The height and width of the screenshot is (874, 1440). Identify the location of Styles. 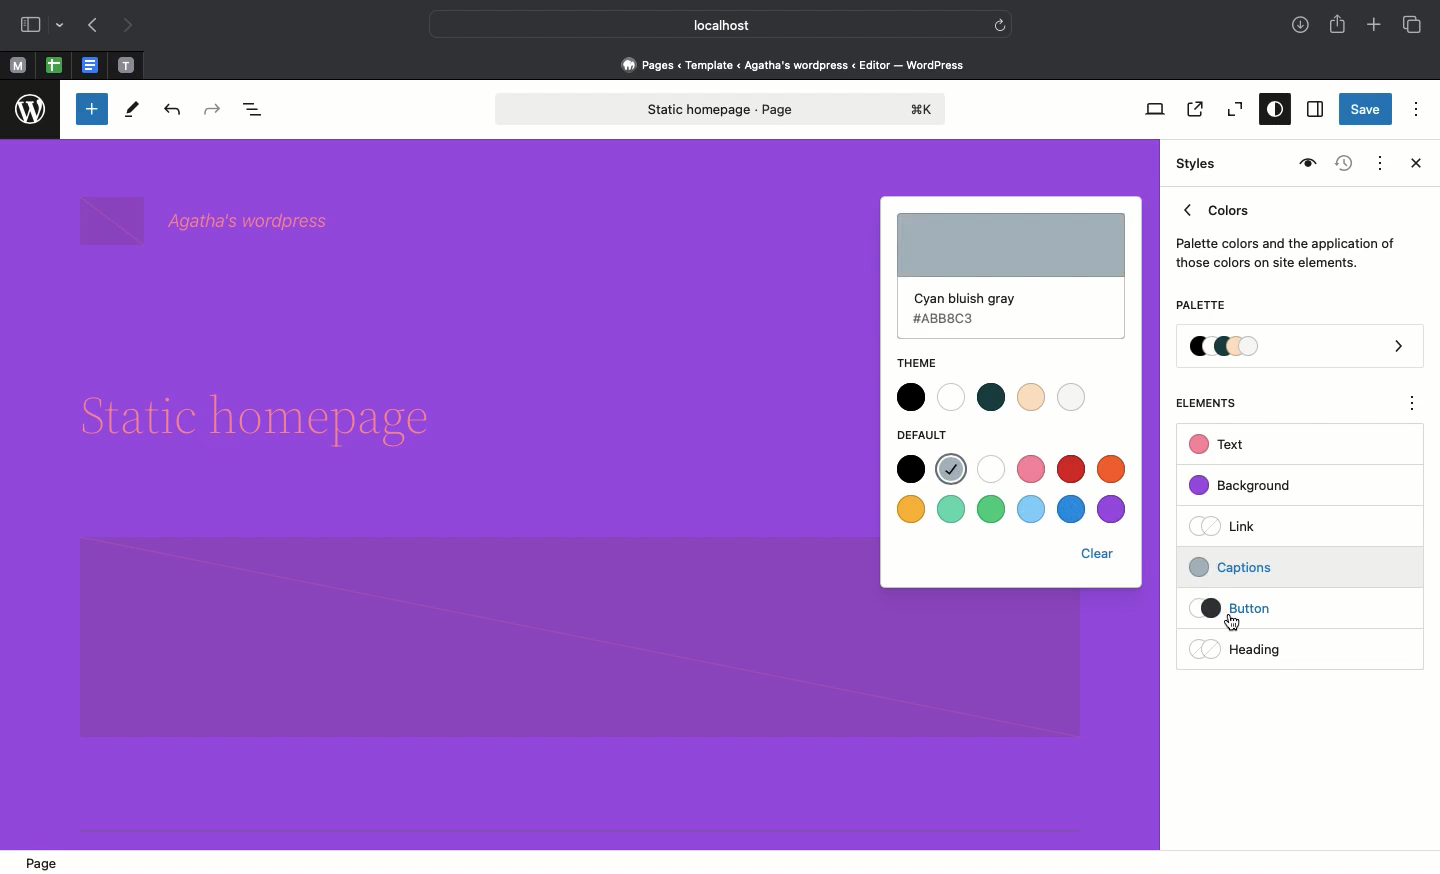
(1198, 164).